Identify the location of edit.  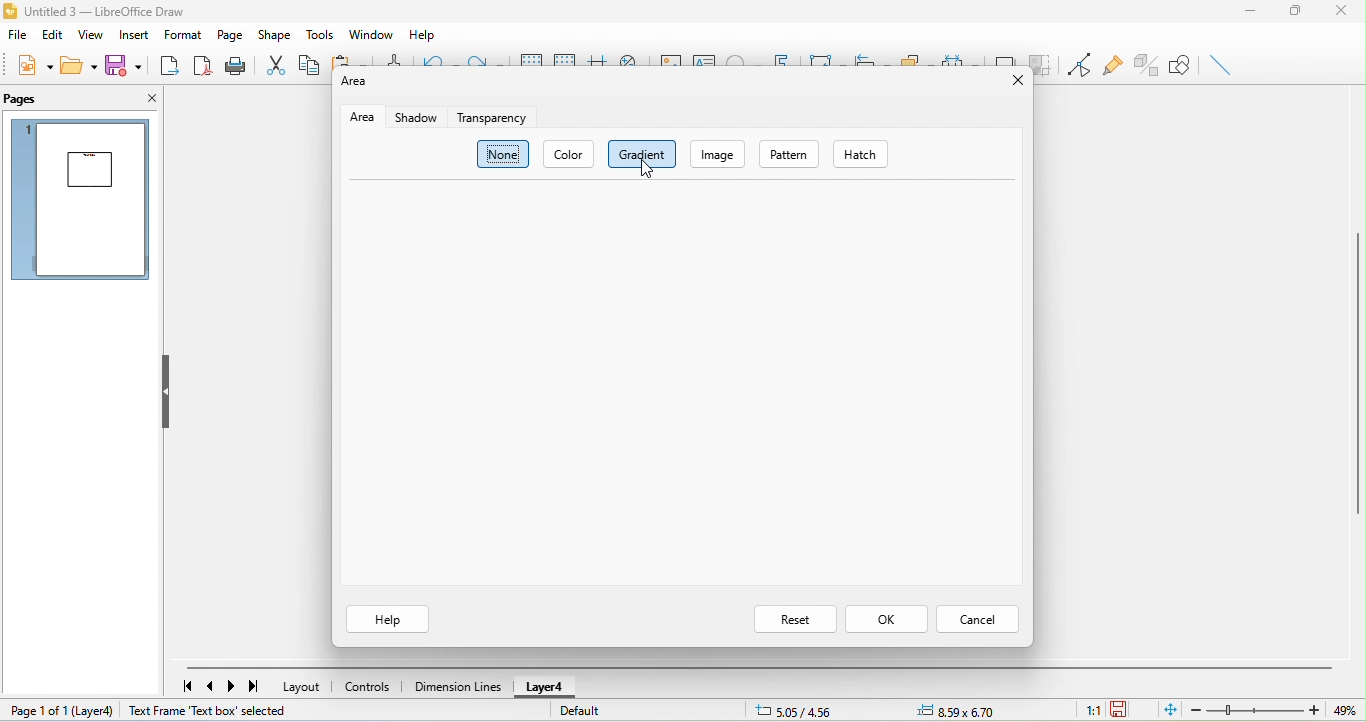
(53, 35).